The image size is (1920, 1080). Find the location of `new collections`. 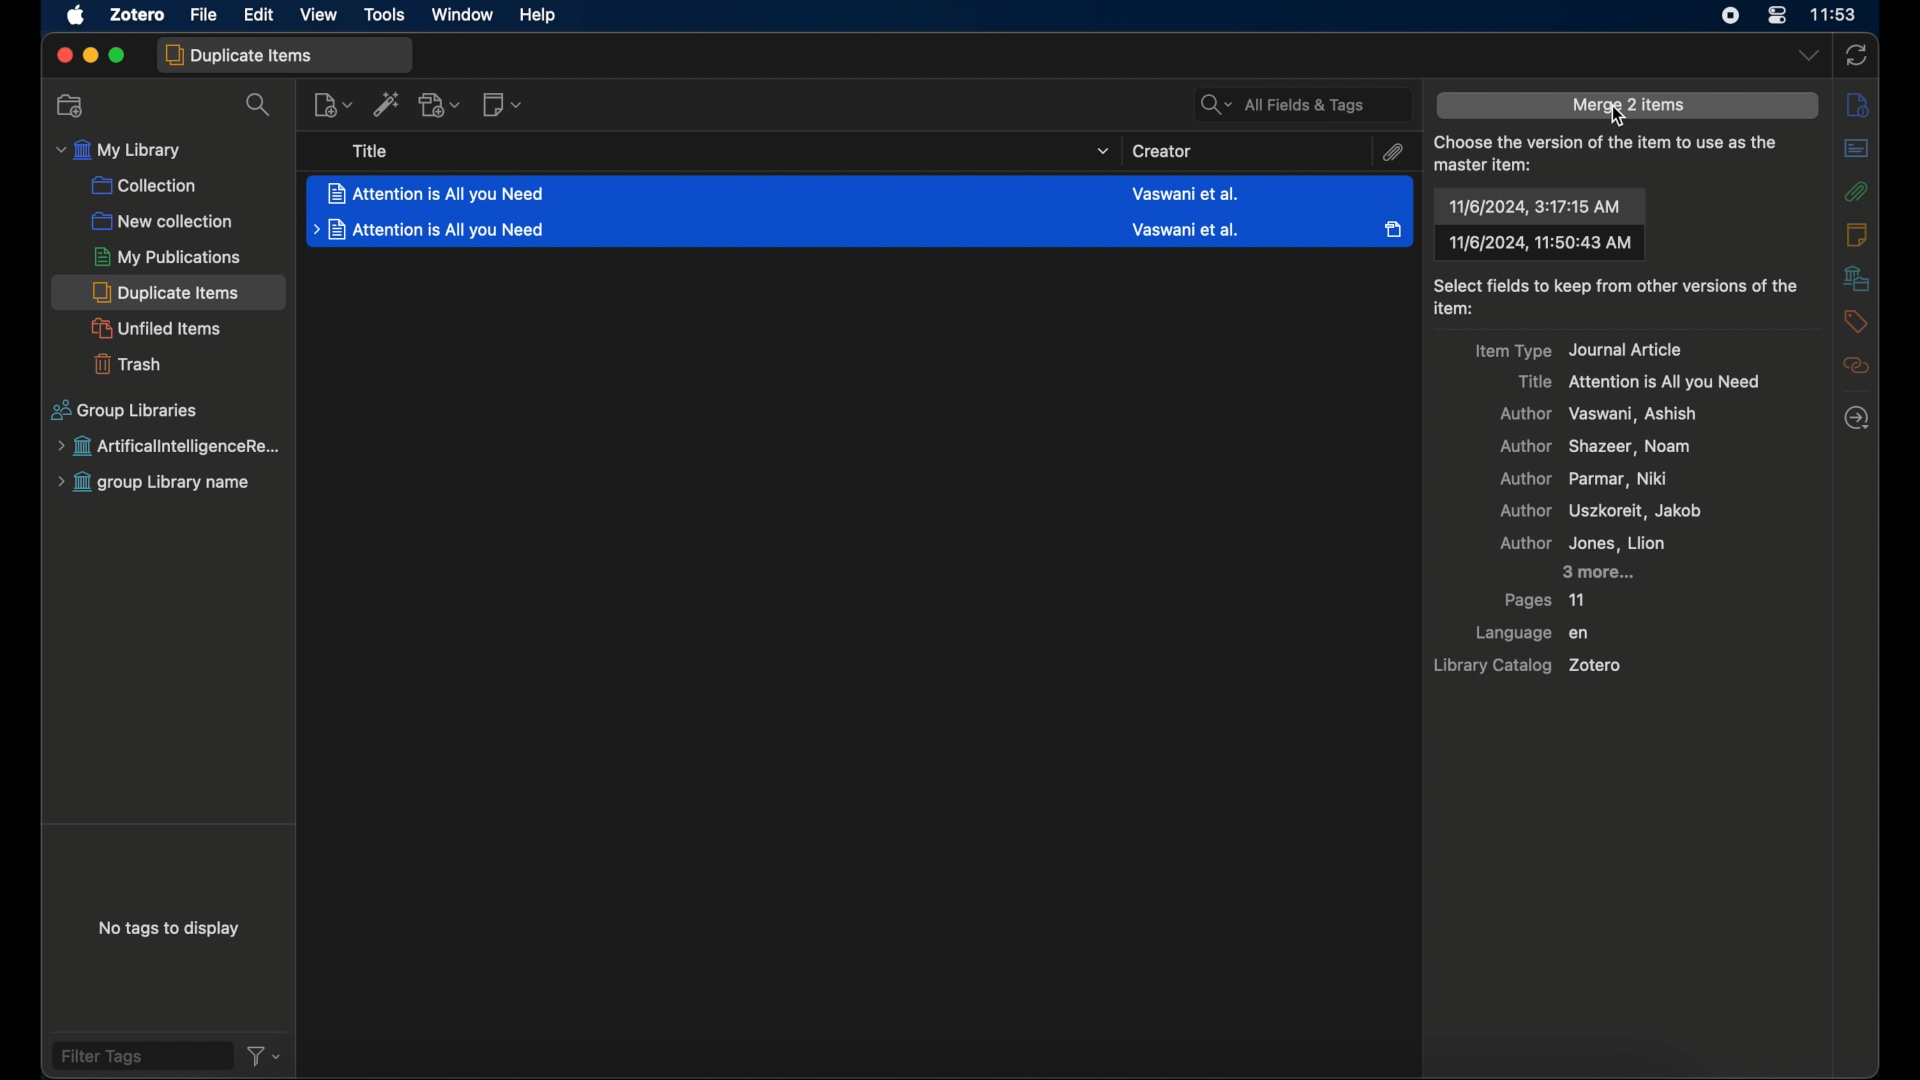

new collections is located at coordinates (163, 220).